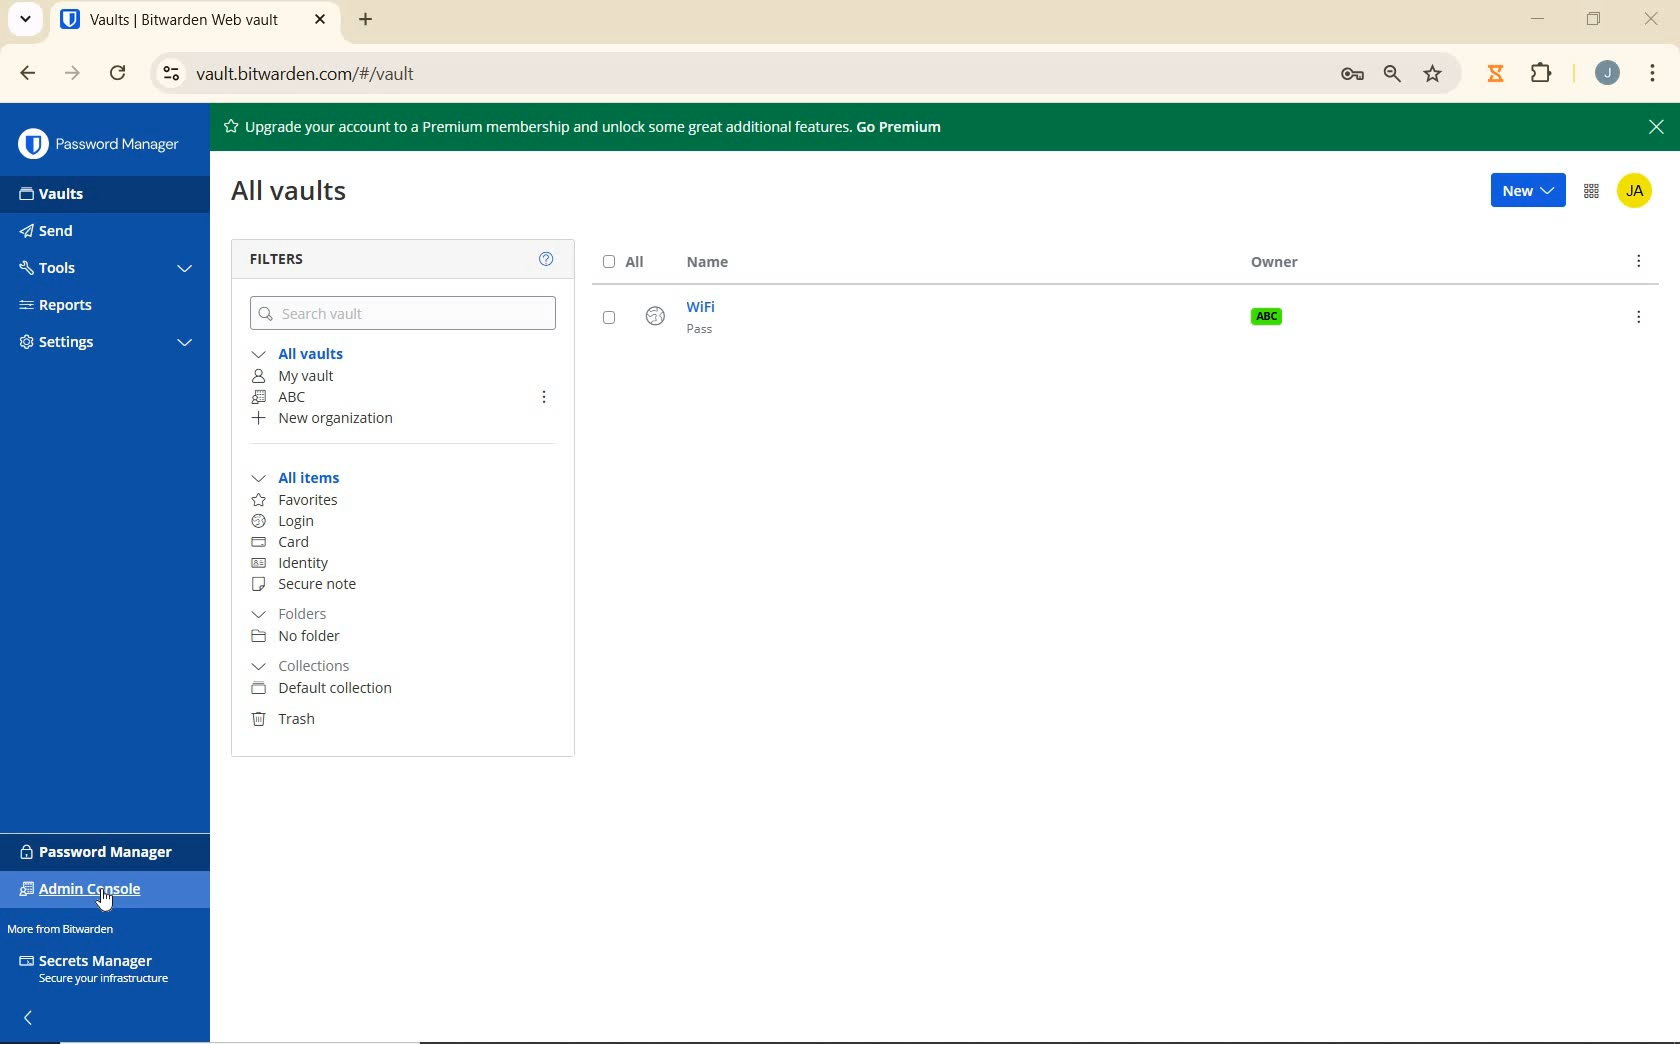 This screenshot has width=1680, height=1044. Describe the element at coordinates (311, 562) in the screenshot. I see `IDENTITY` at that location.